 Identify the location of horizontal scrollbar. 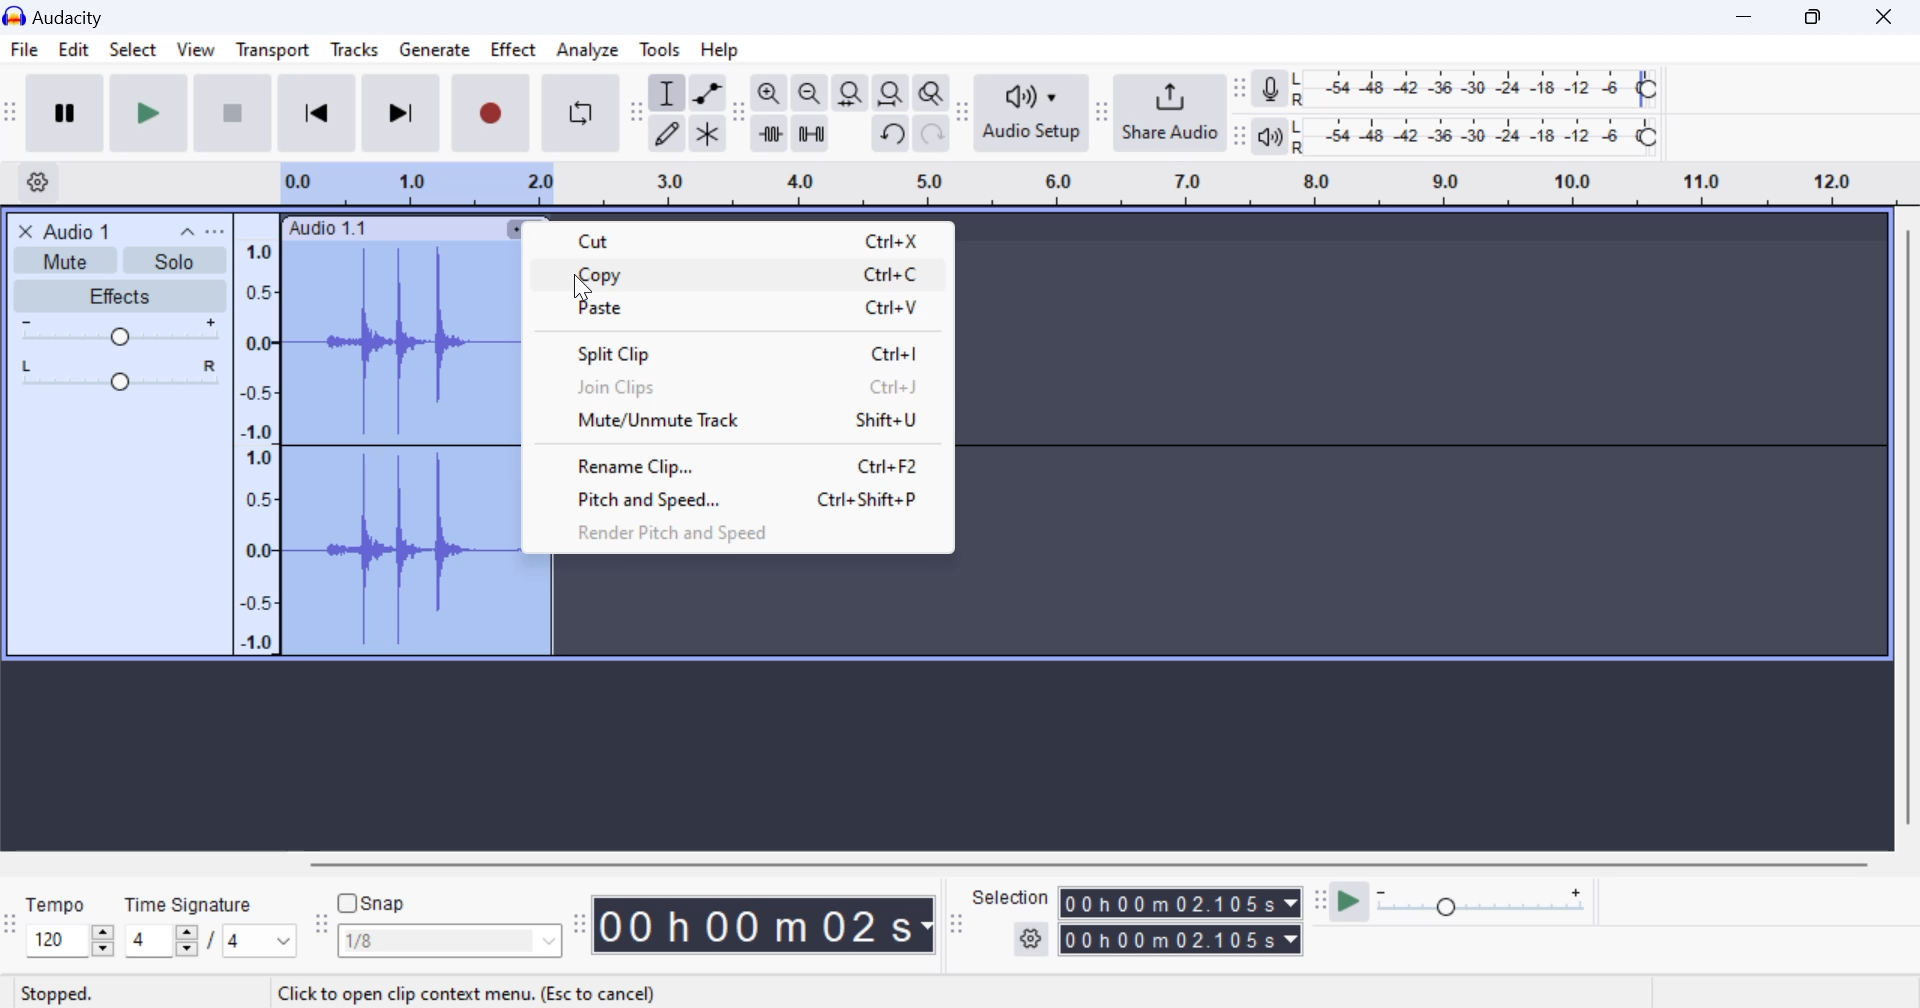
(1108, 861).